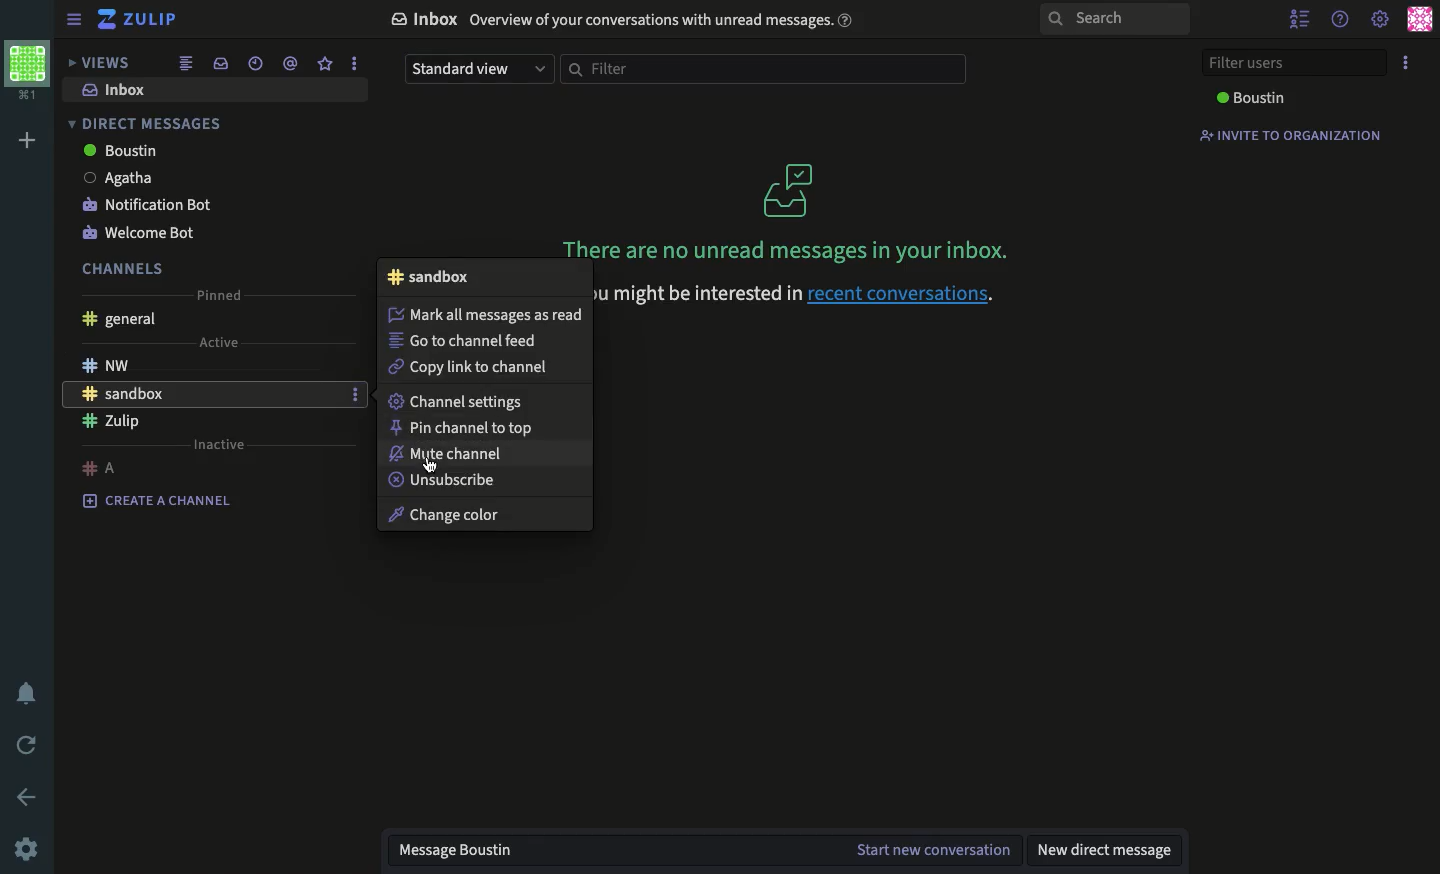 Image resolution: width=1440 pixels, height=874 pixels. Describe the element at coordinates (485, 315) in the screenshot. I see `mark all messages as read` at that location.